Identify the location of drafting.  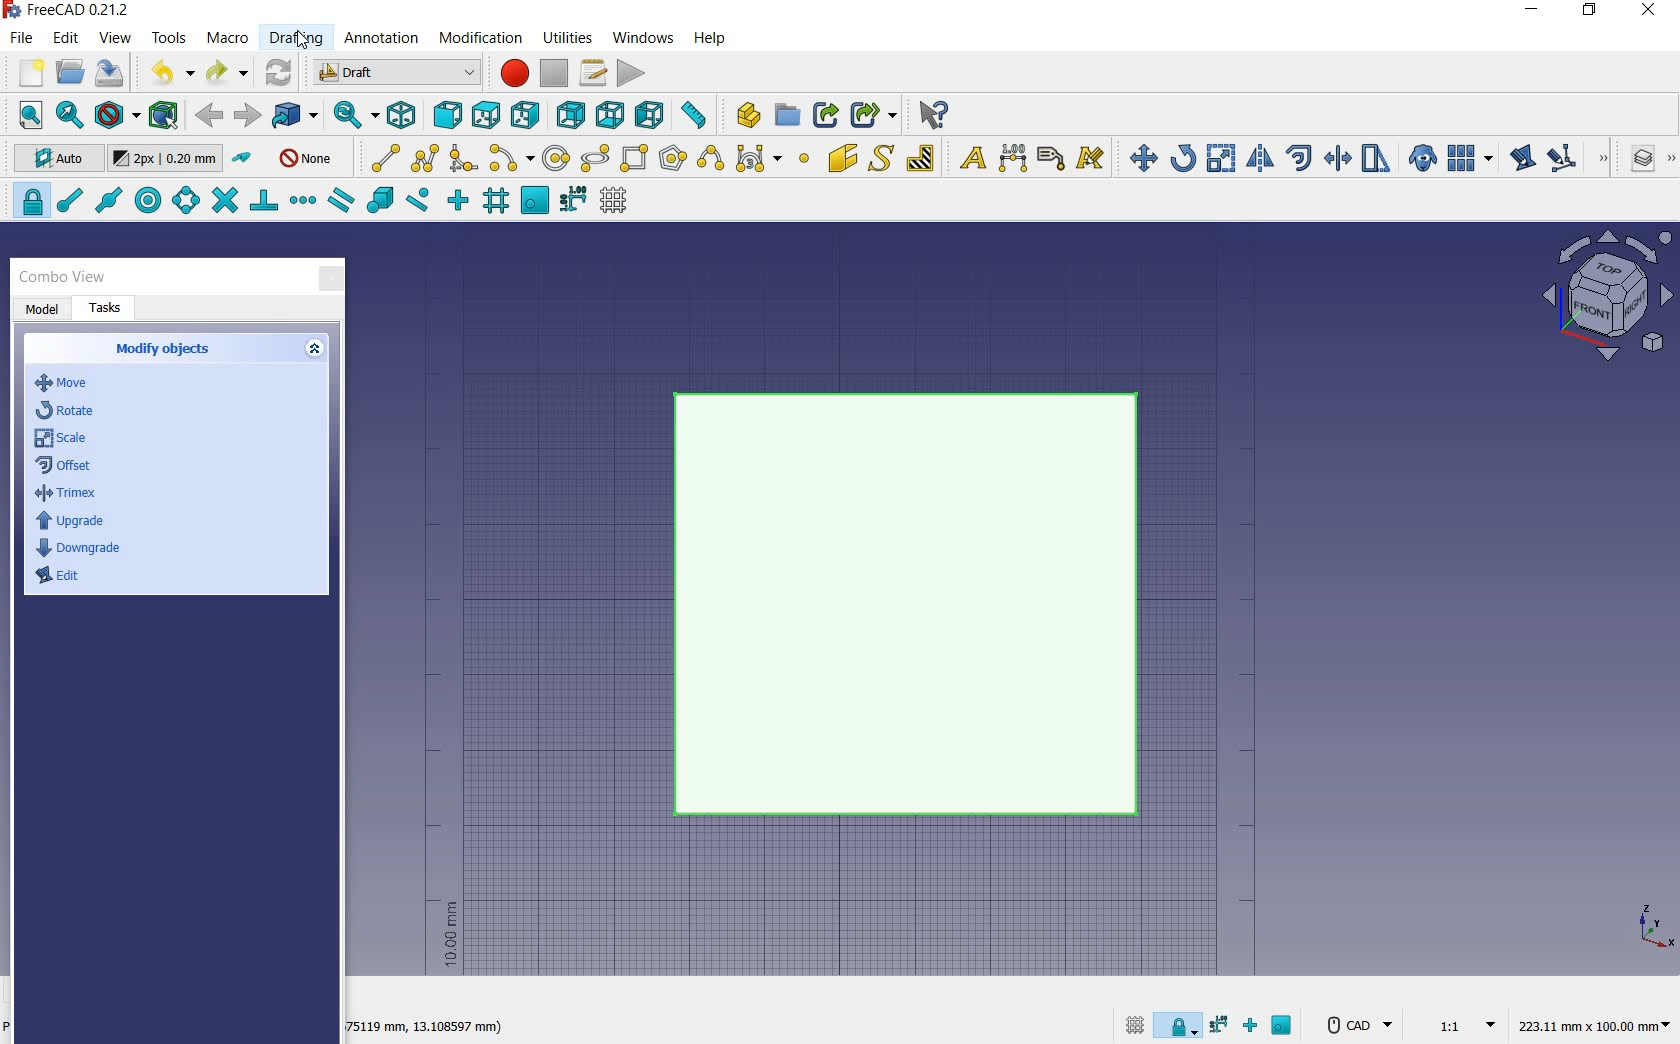
(297, 39).